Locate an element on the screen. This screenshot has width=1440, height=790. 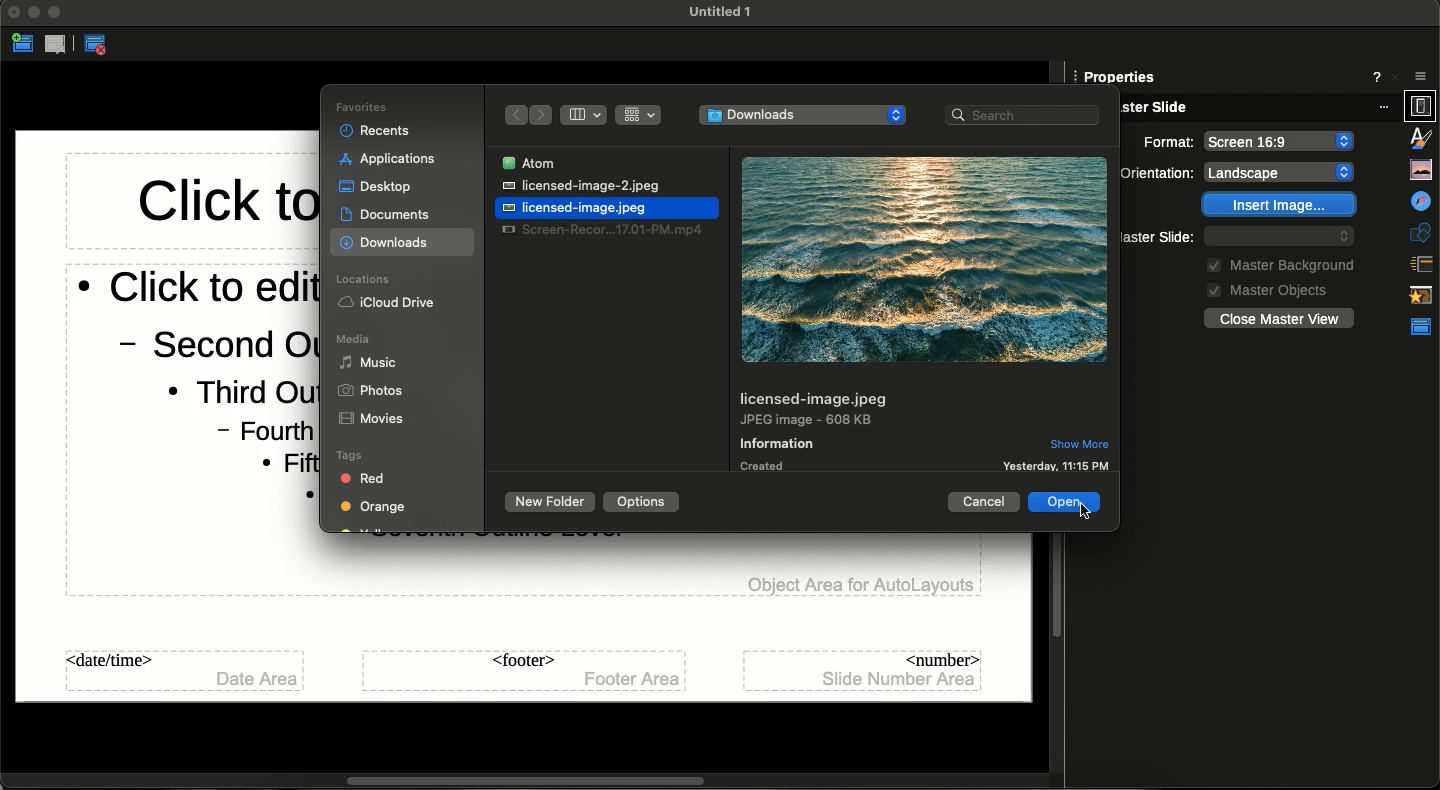
Slide is located at coordinates (1120, 76).